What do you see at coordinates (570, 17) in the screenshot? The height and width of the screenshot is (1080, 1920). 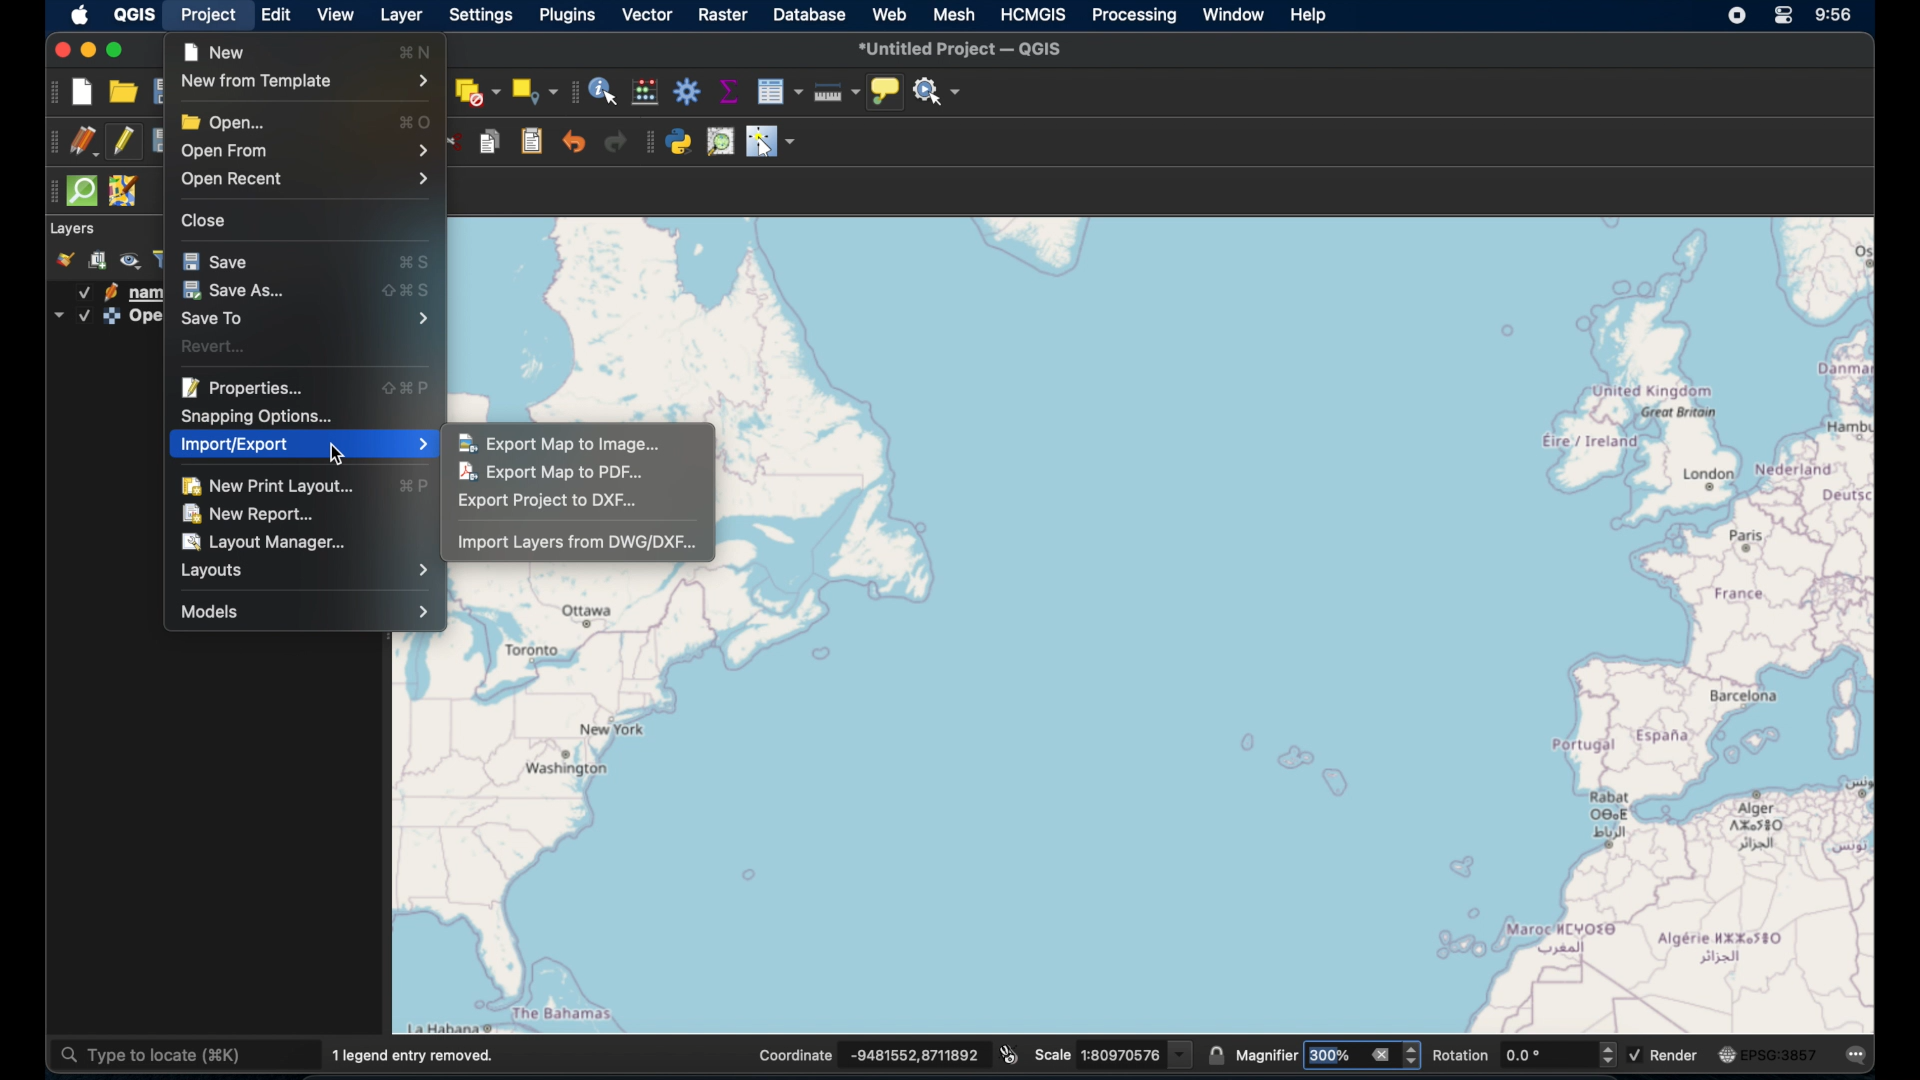 I see `plugins` at bounding box center [570, 17].